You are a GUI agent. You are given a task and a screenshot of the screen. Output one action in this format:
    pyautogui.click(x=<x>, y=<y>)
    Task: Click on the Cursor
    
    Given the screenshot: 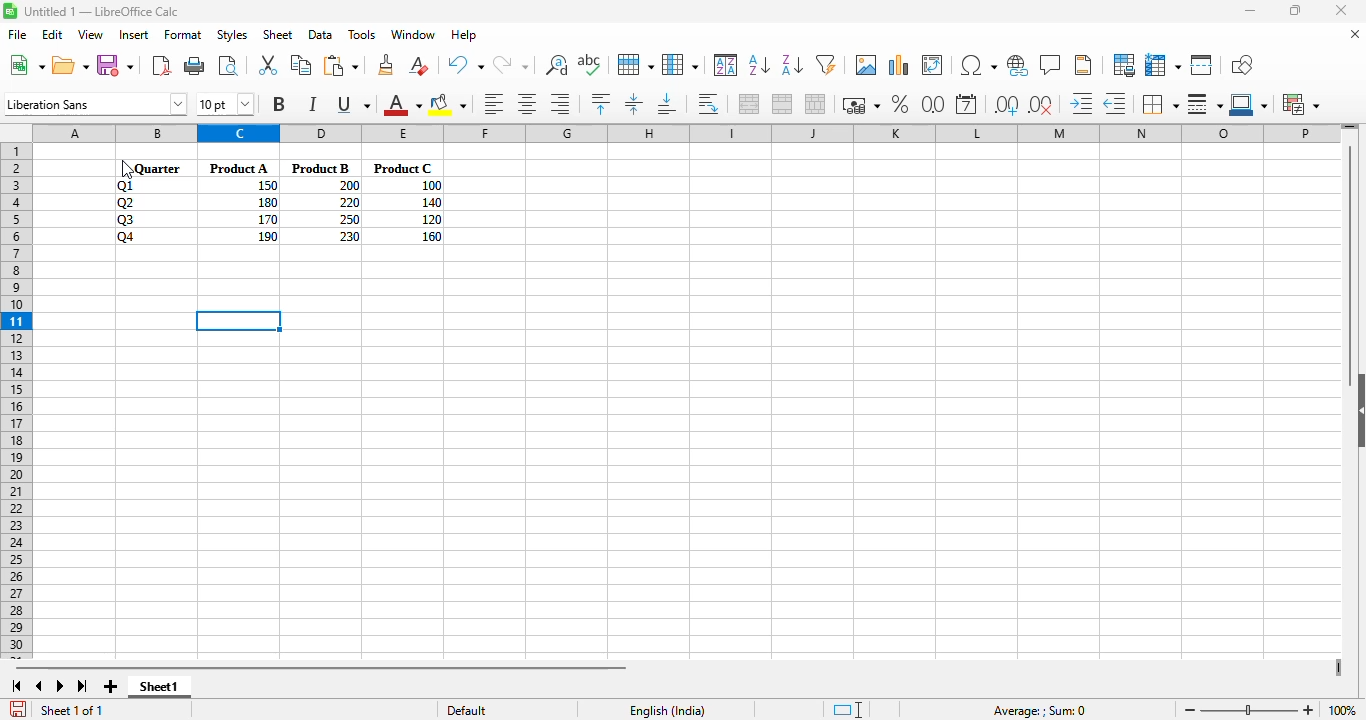 What is the action you would take?
    pyautogui.click(x=128, y=169)
    